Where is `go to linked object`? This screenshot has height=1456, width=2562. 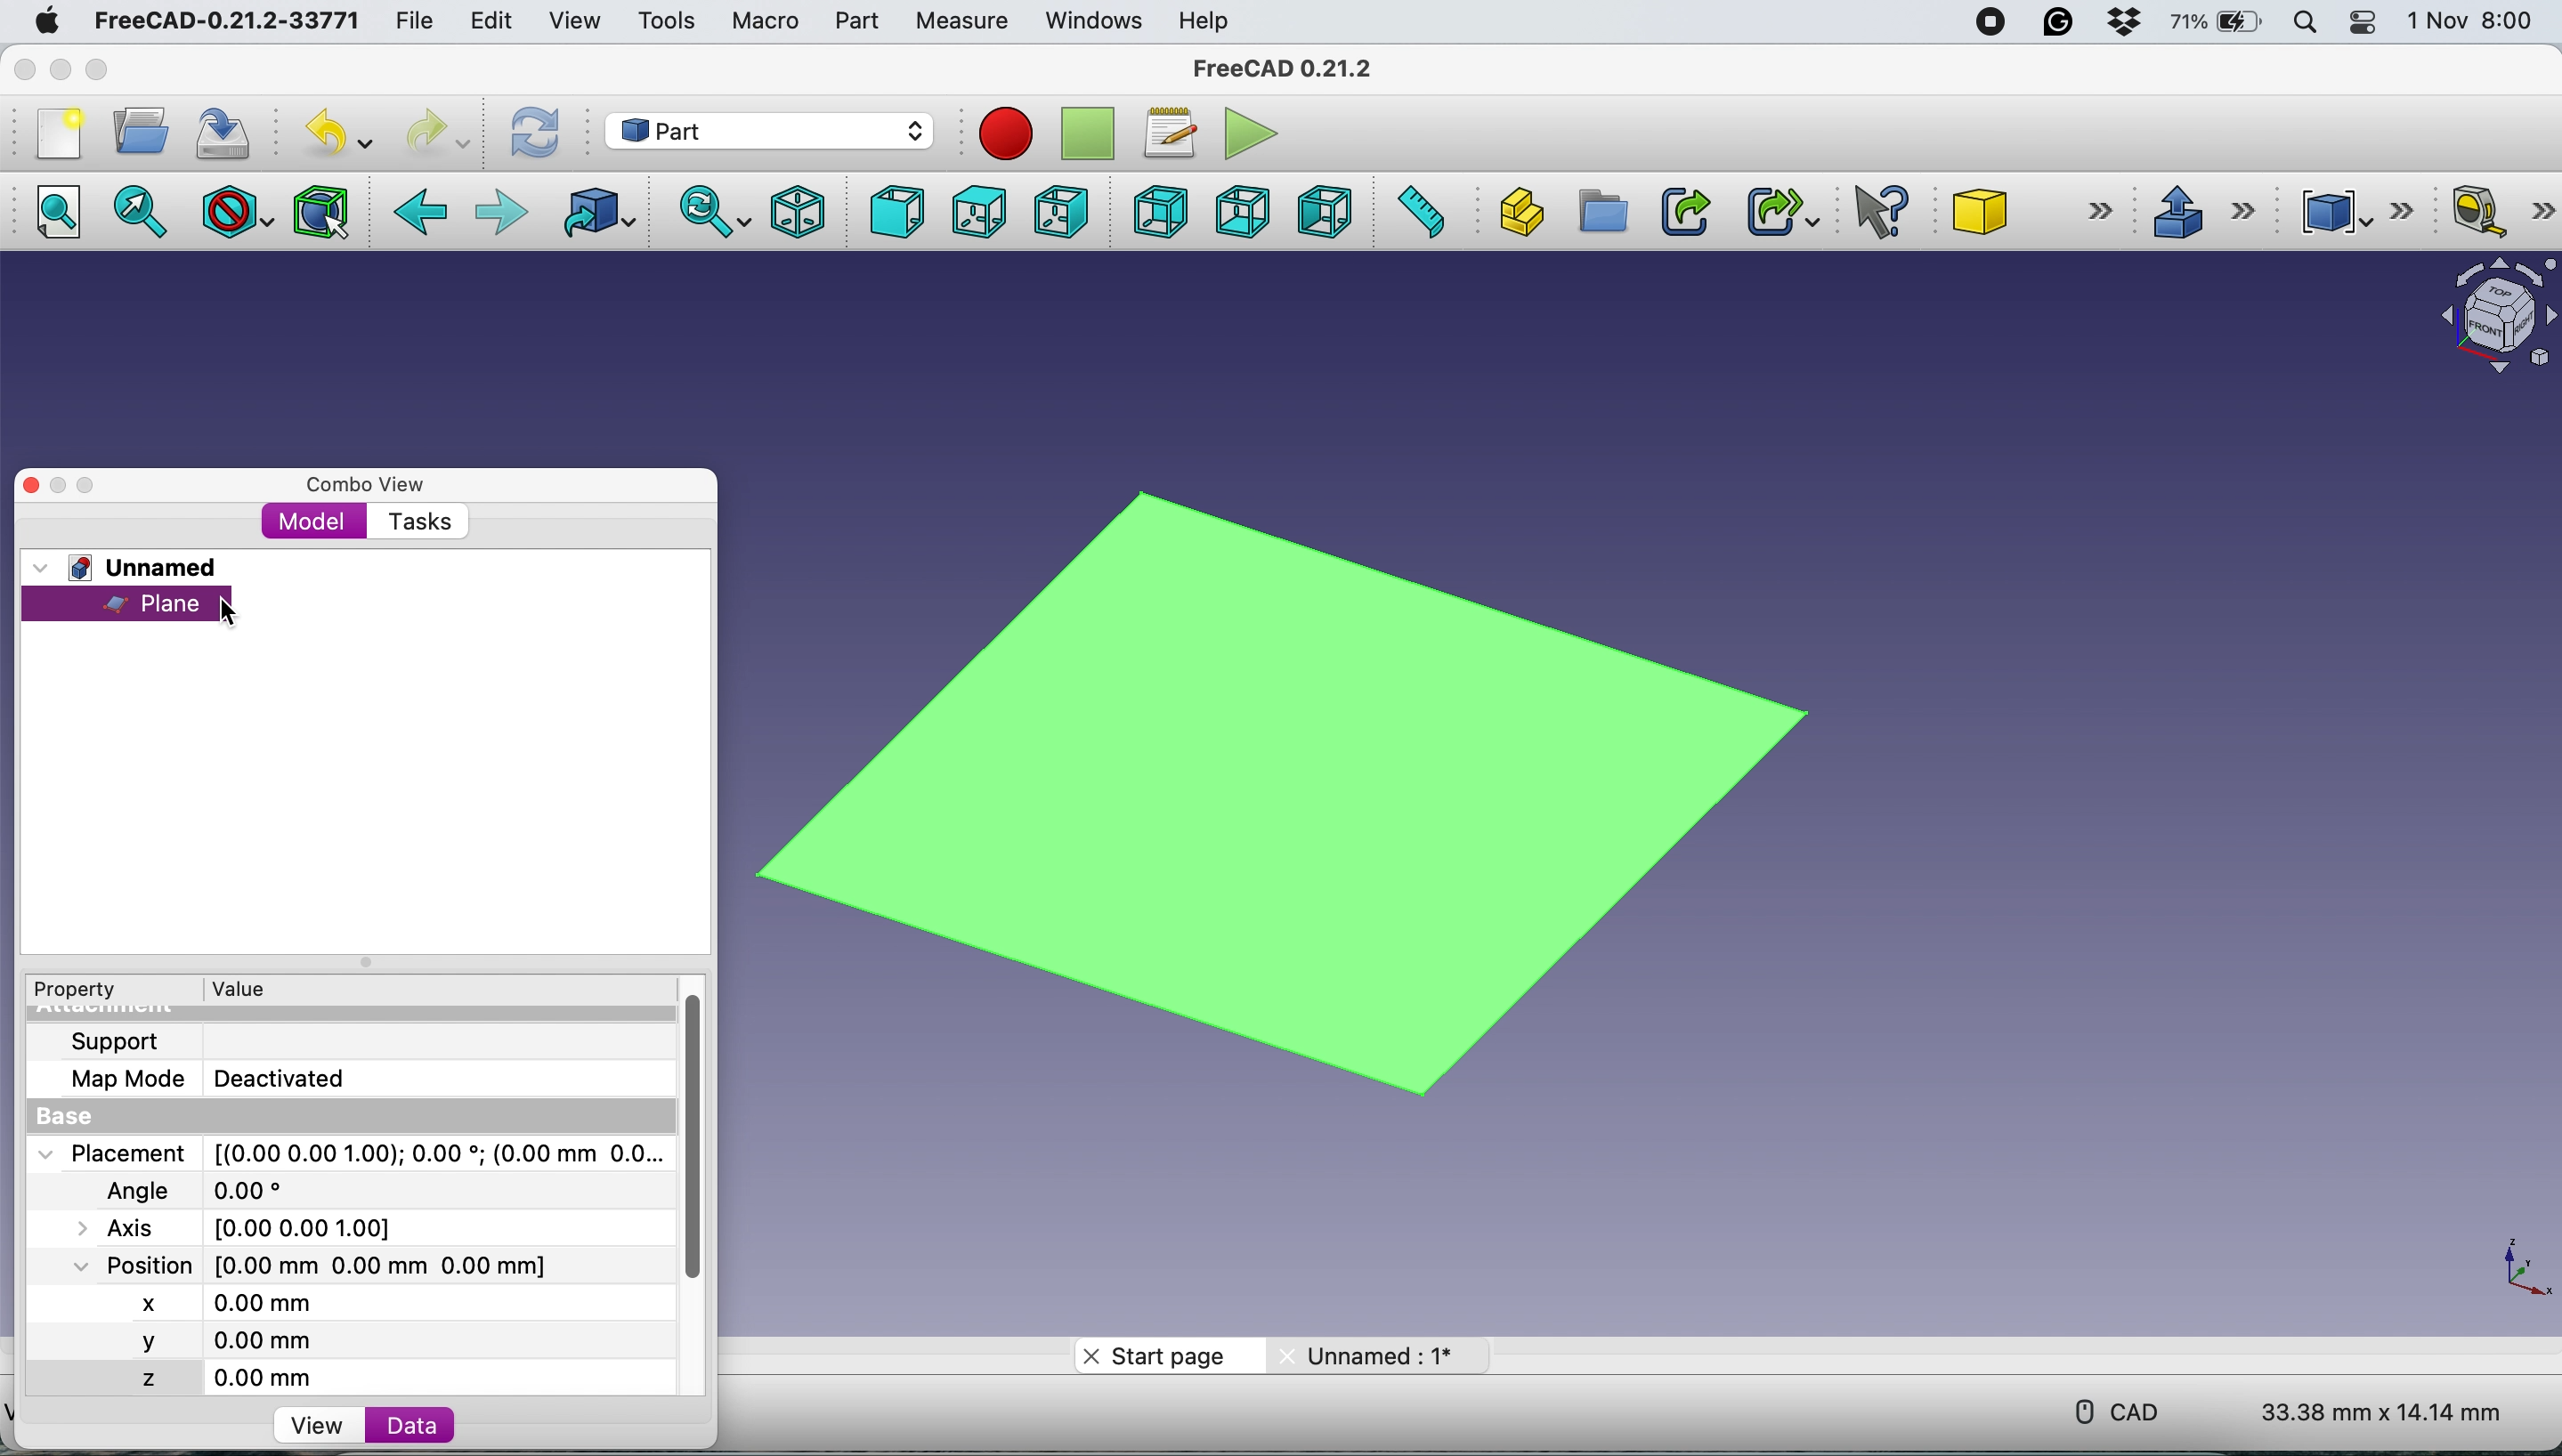 go to linked object is located at coordinates (593, 213).